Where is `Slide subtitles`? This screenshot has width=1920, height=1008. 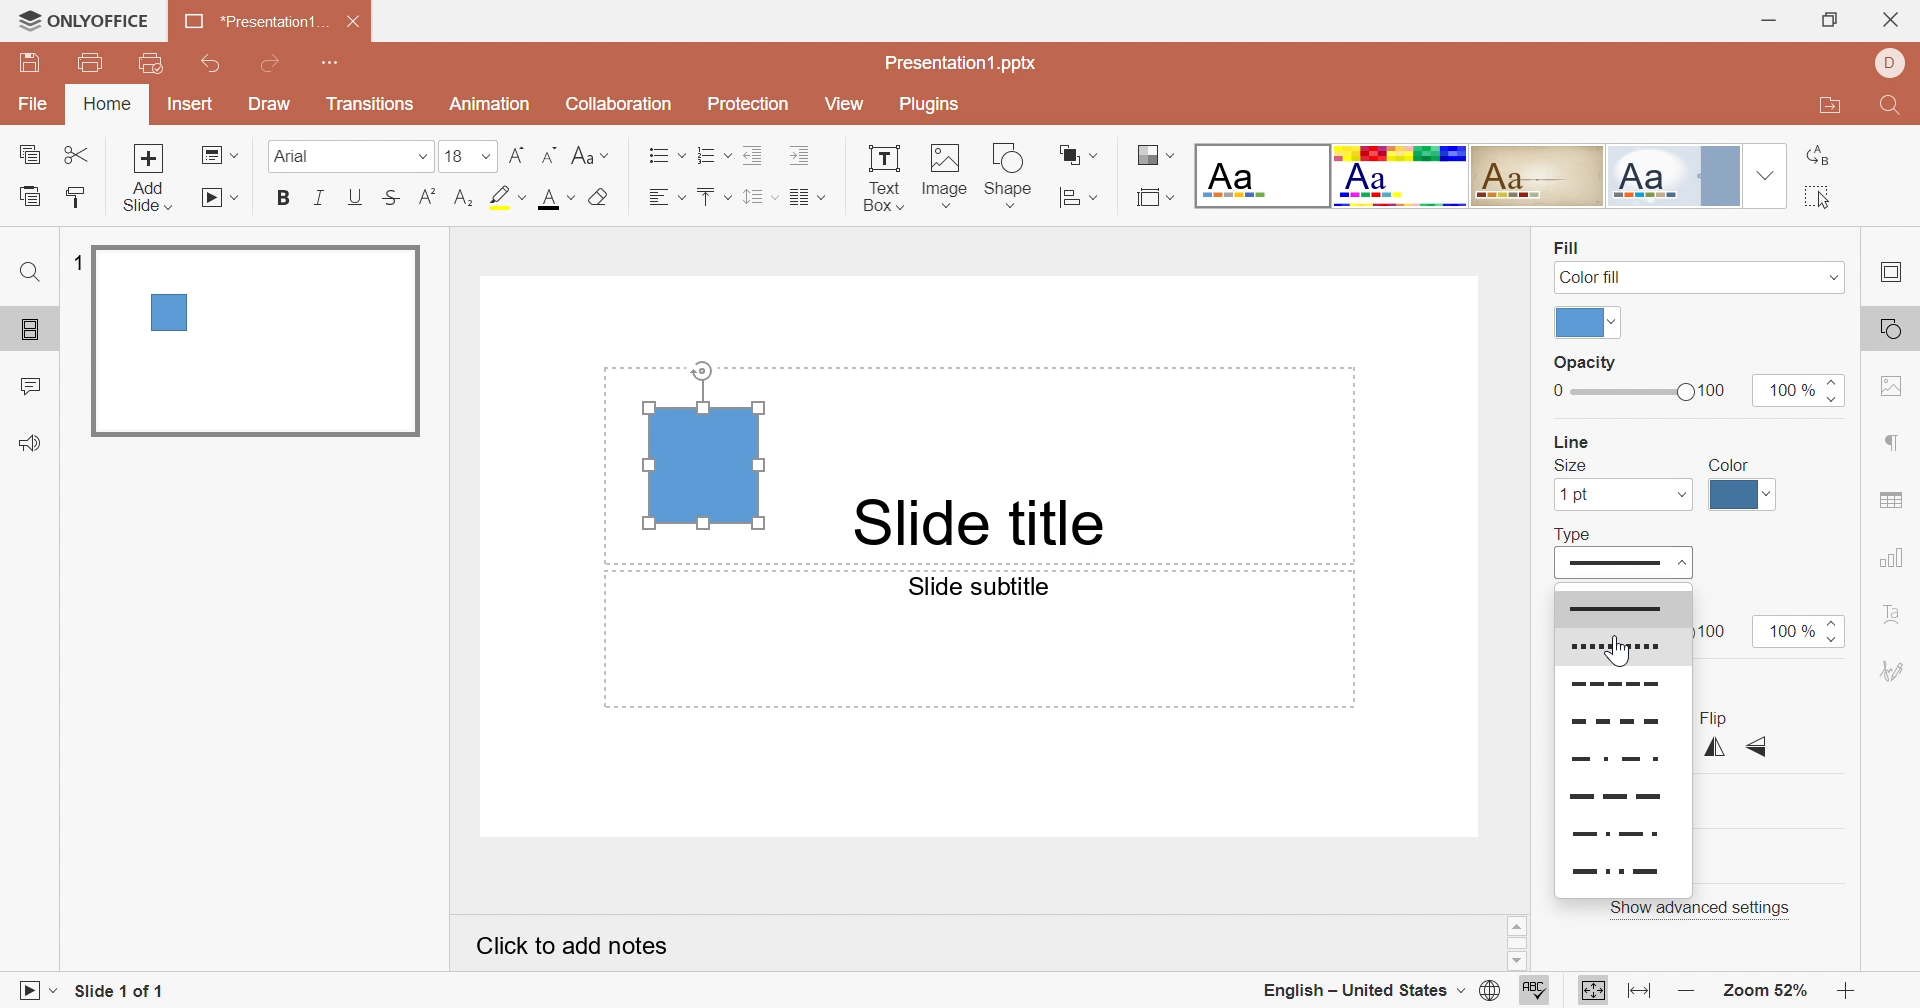
Slide subtitles is located at coordinates (991, 590).